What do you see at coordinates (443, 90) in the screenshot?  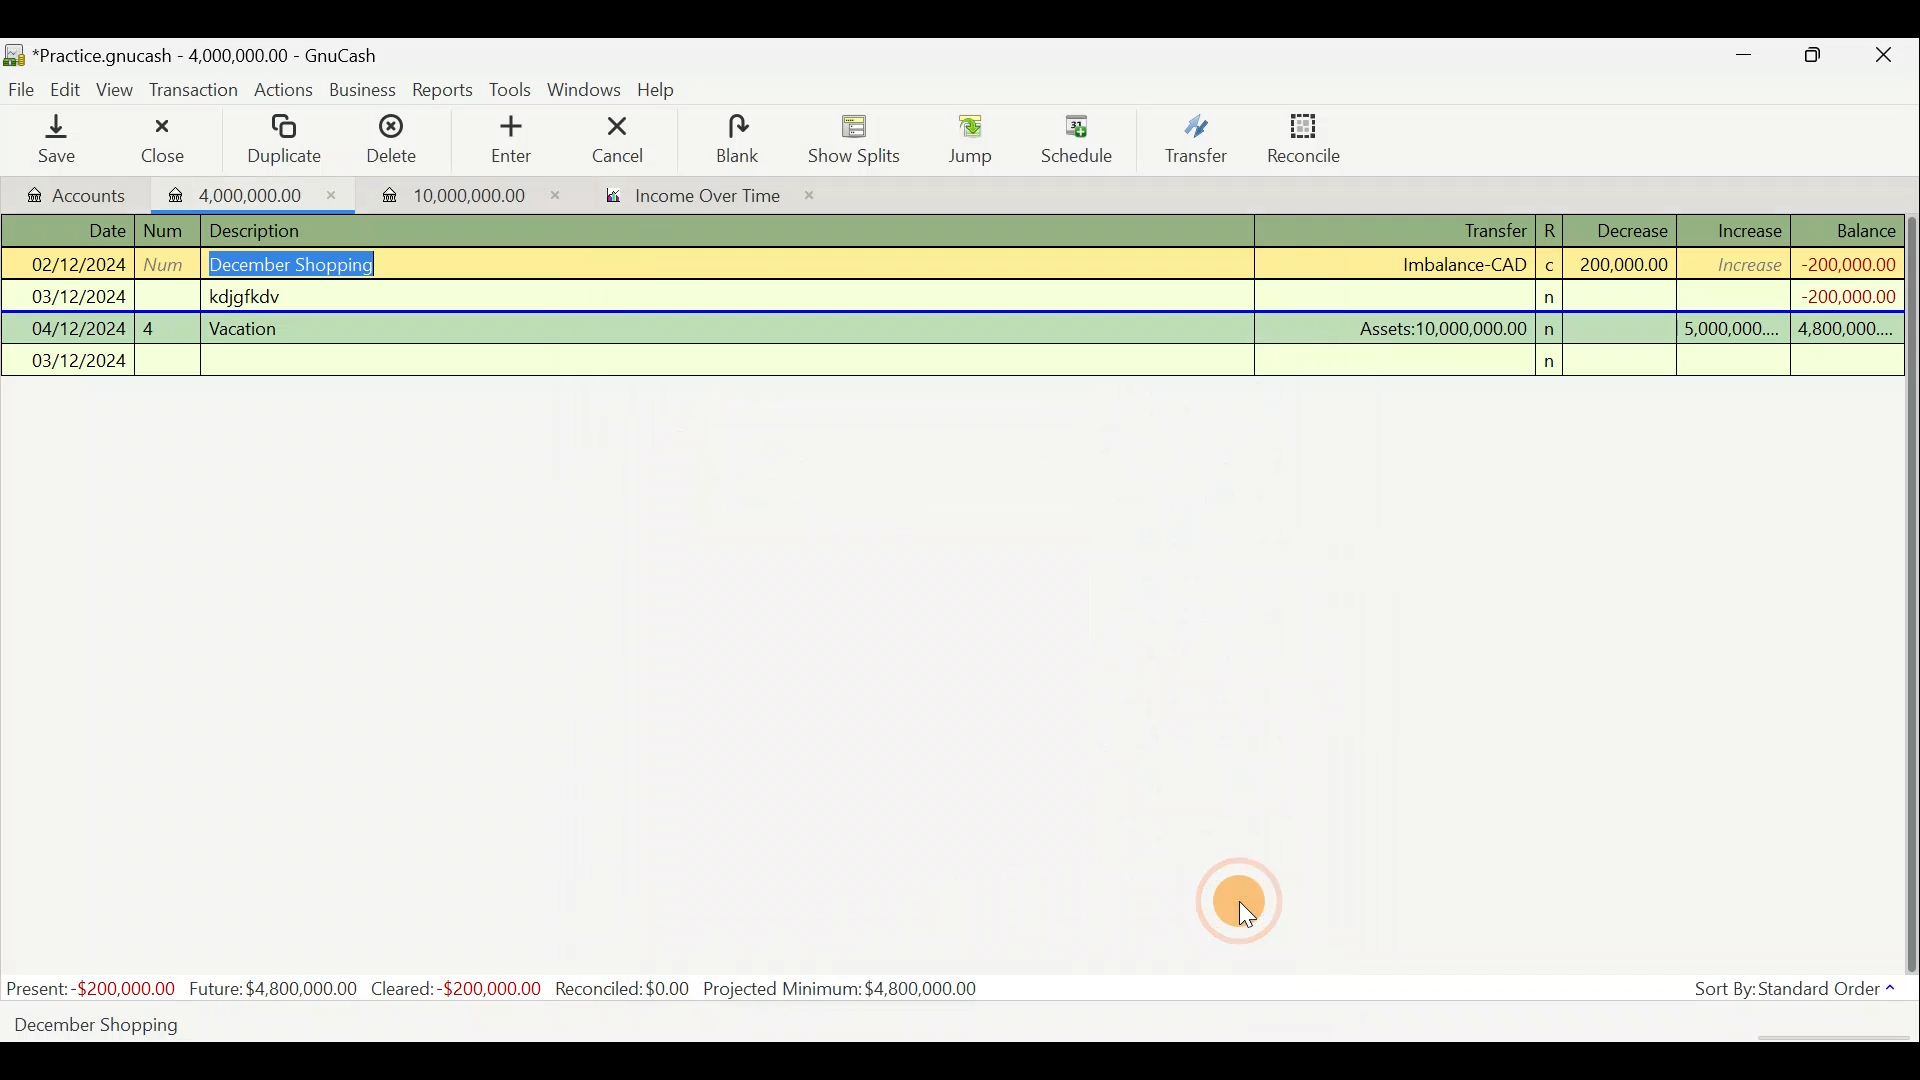 I see `Reports` at bounding box center [443, 90].